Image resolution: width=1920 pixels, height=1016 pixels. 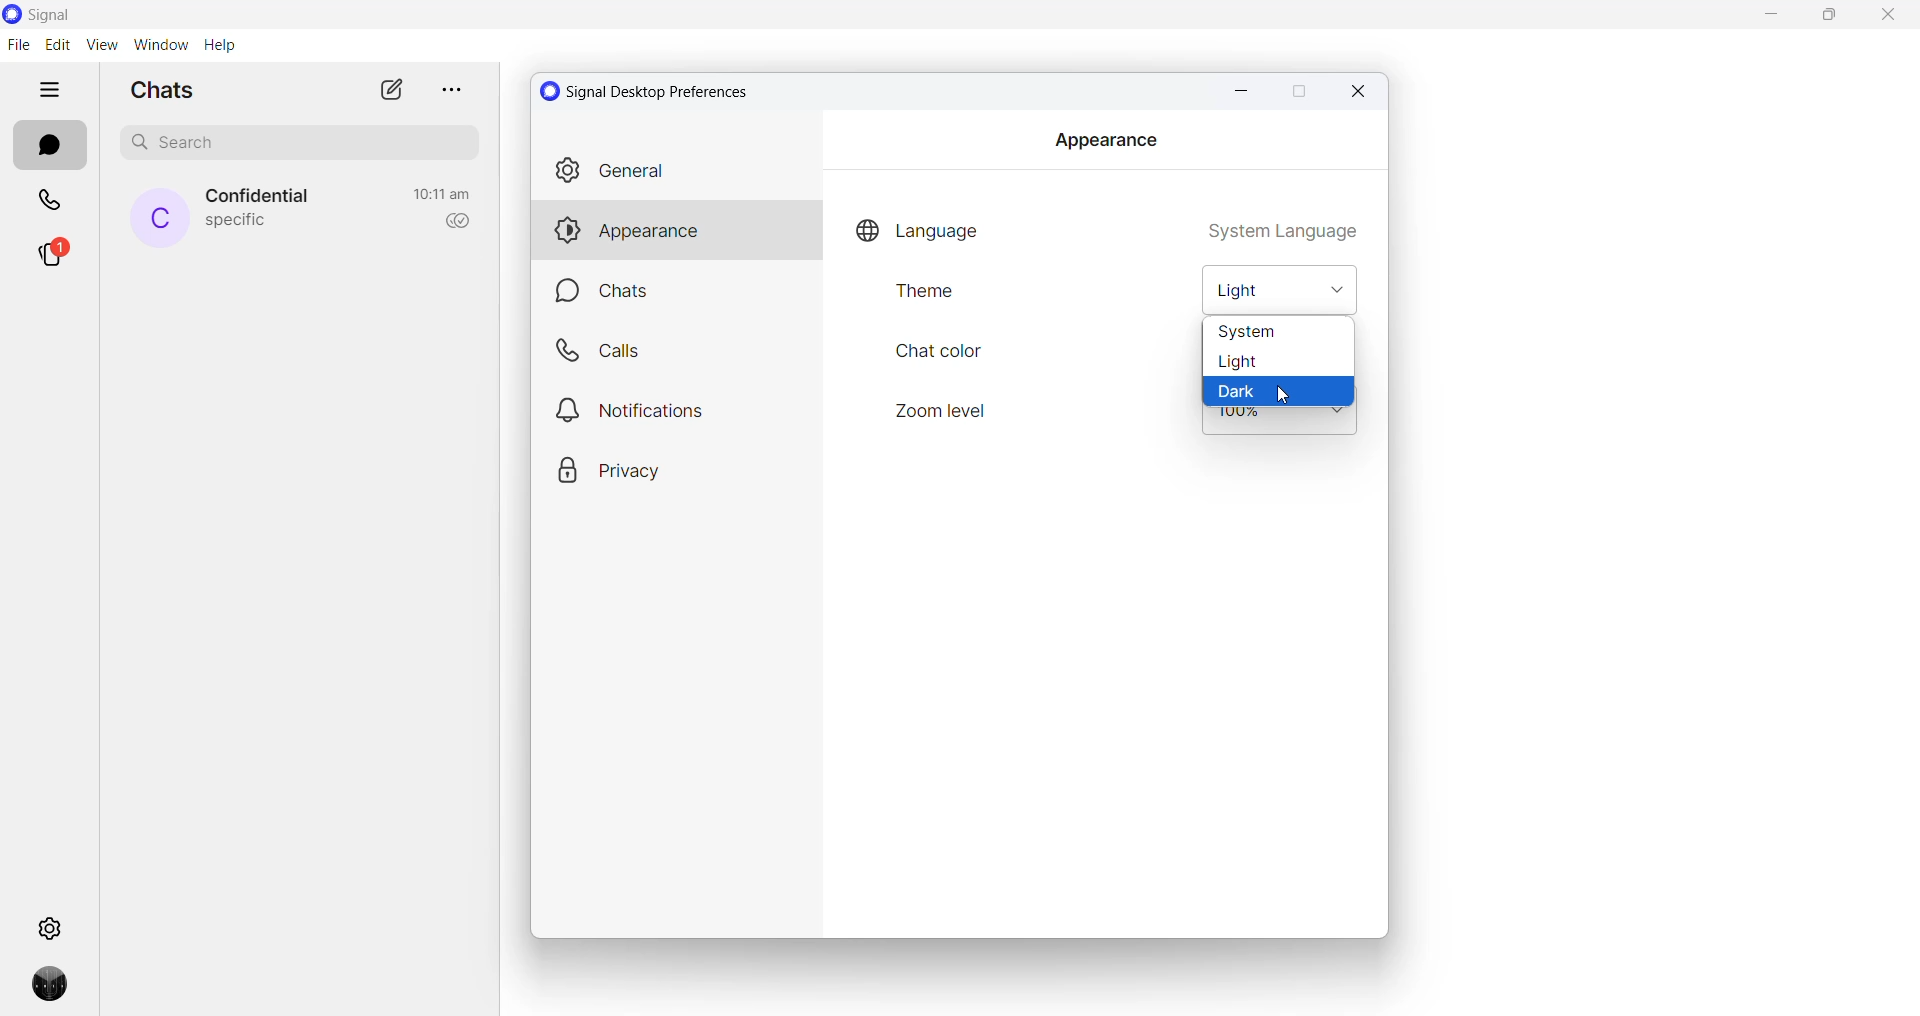 I want to click on , so click(x=676, y=351).